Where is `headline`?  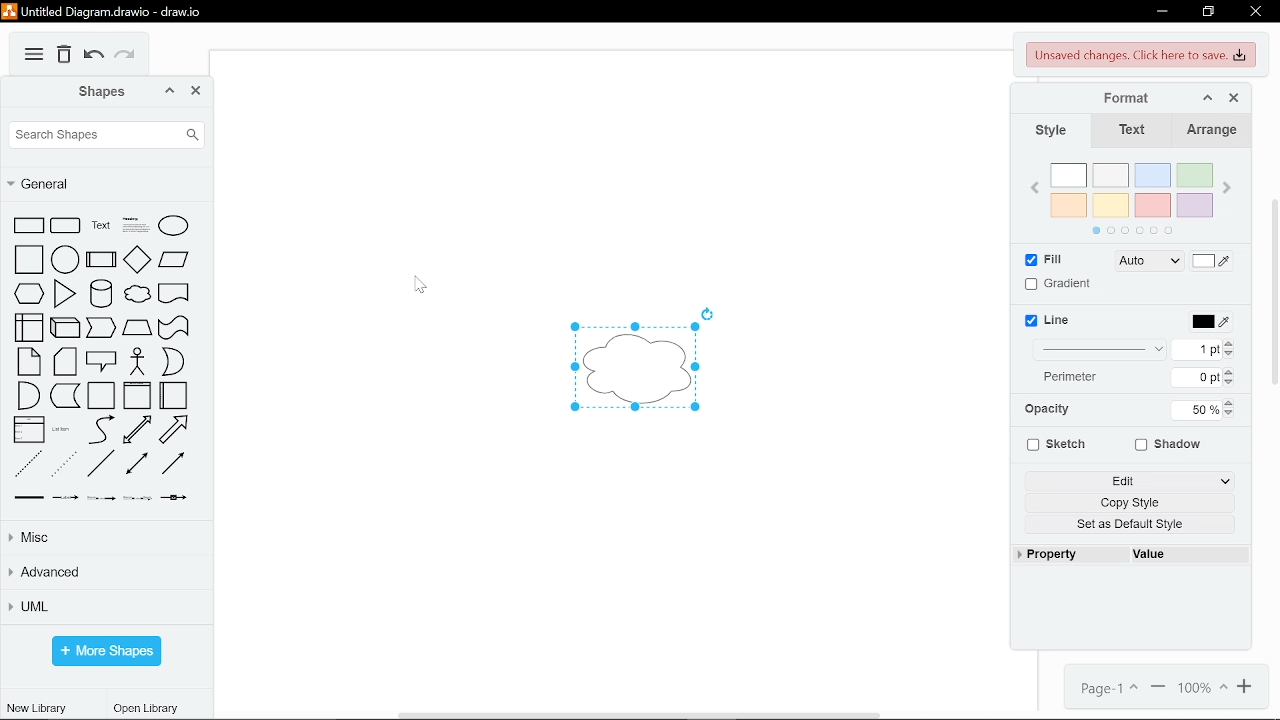
headline is located at coordinates (134, 226).